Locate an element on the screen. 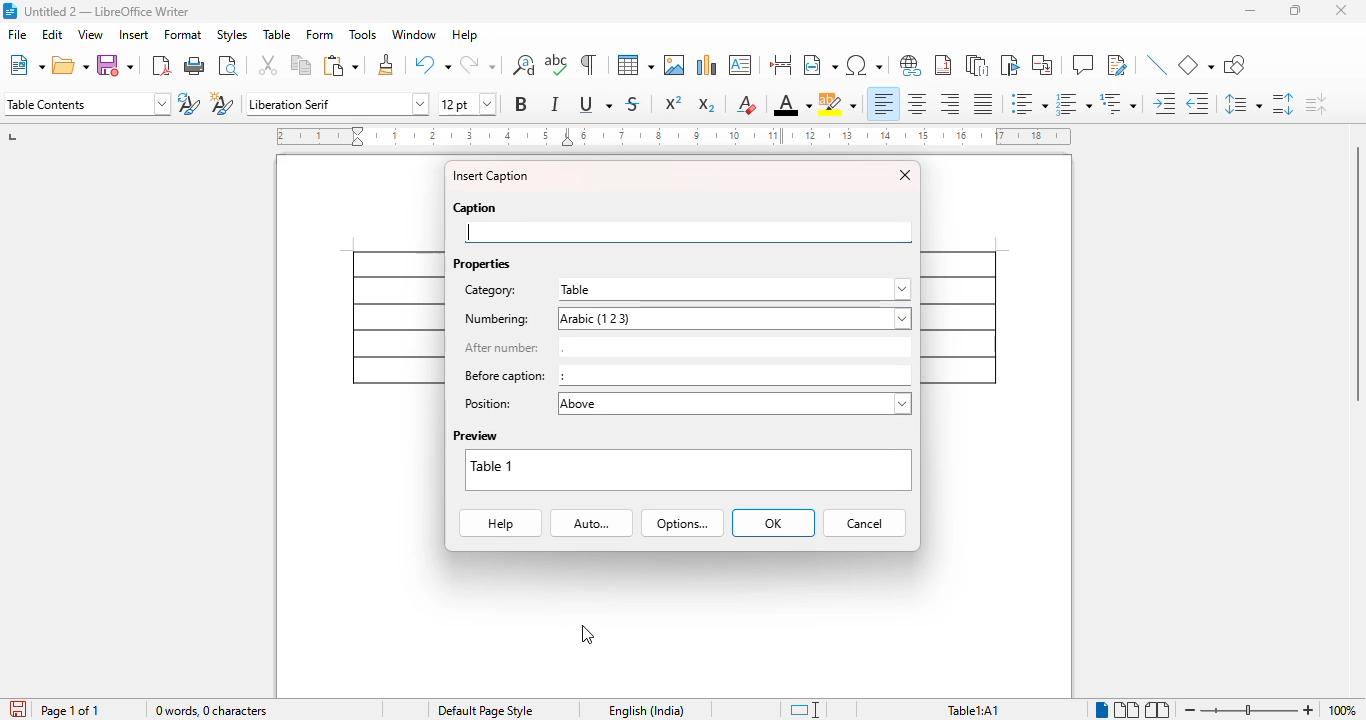 Image resolution: width=1366 pixels, height=720 pixels. page style is located at coordinates (486, 710).